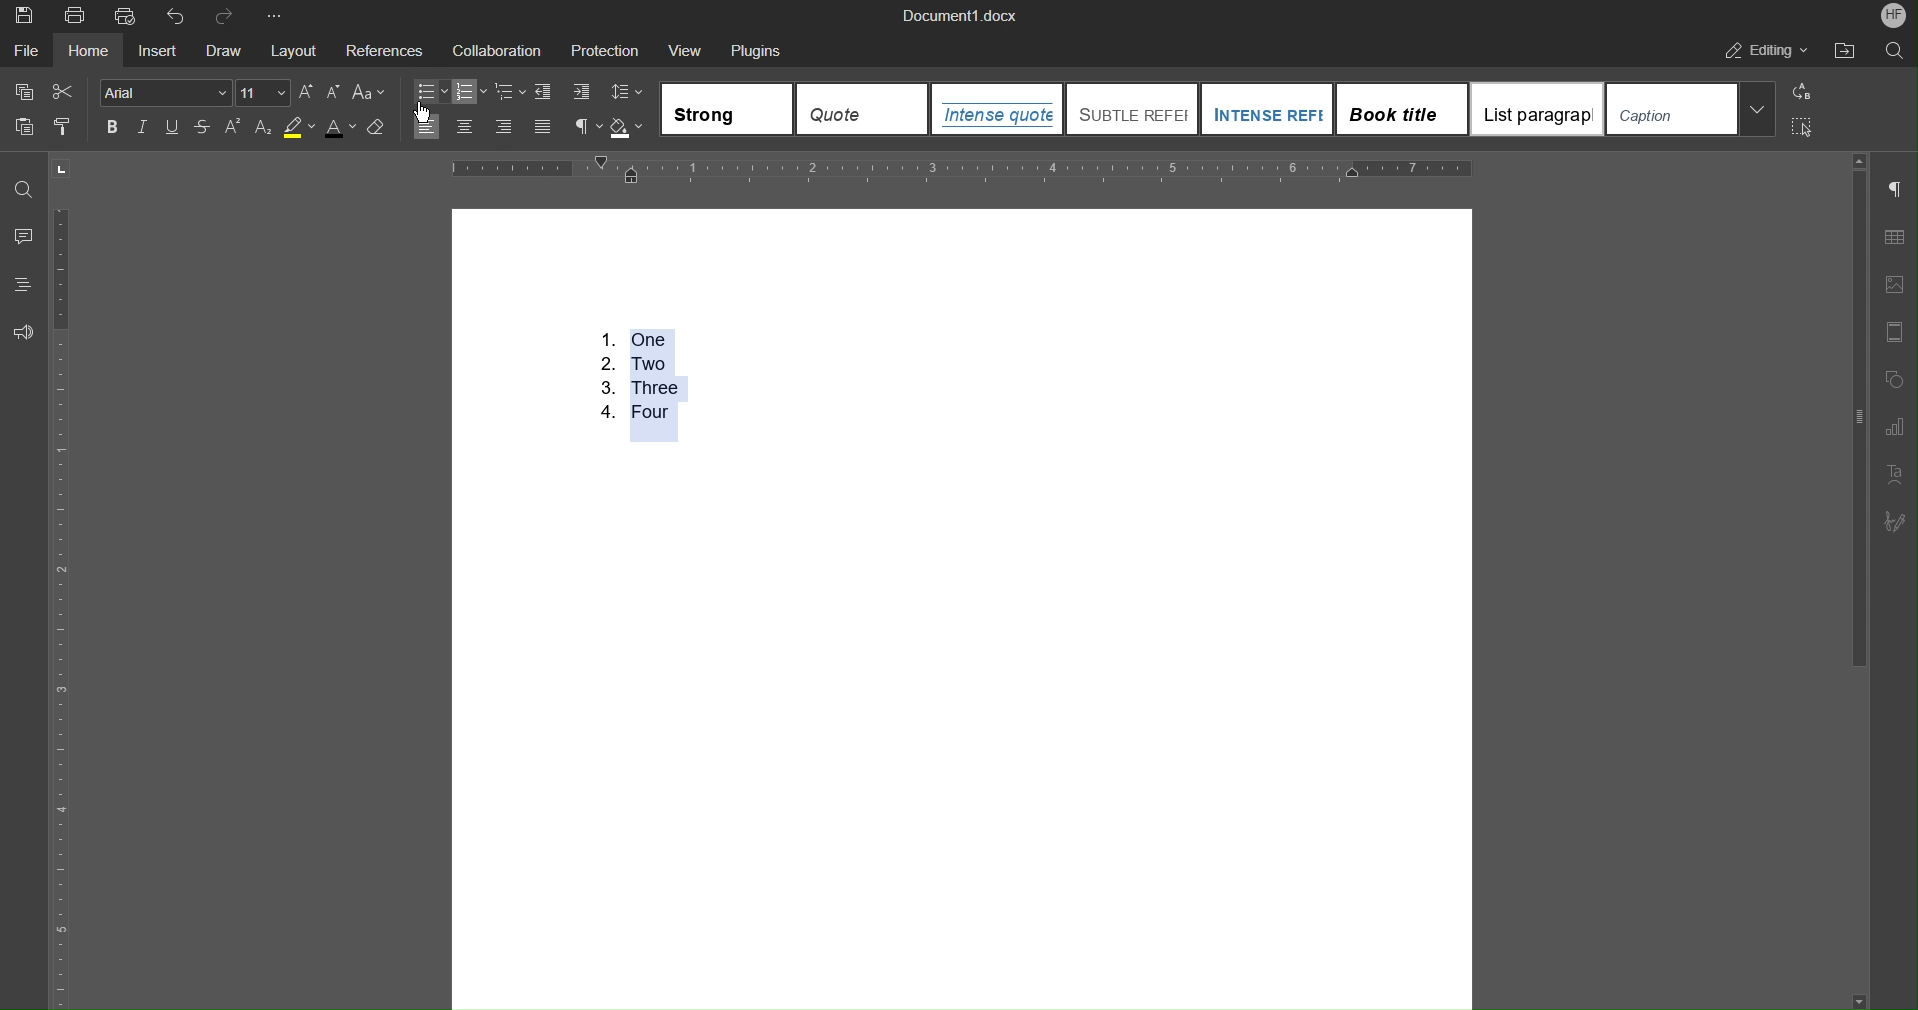 The width and height of the screenshot is (1918, 1010). Describe the element at coordinates (1266, 107) in the screenshot. I see `Intense Reference` at that location.